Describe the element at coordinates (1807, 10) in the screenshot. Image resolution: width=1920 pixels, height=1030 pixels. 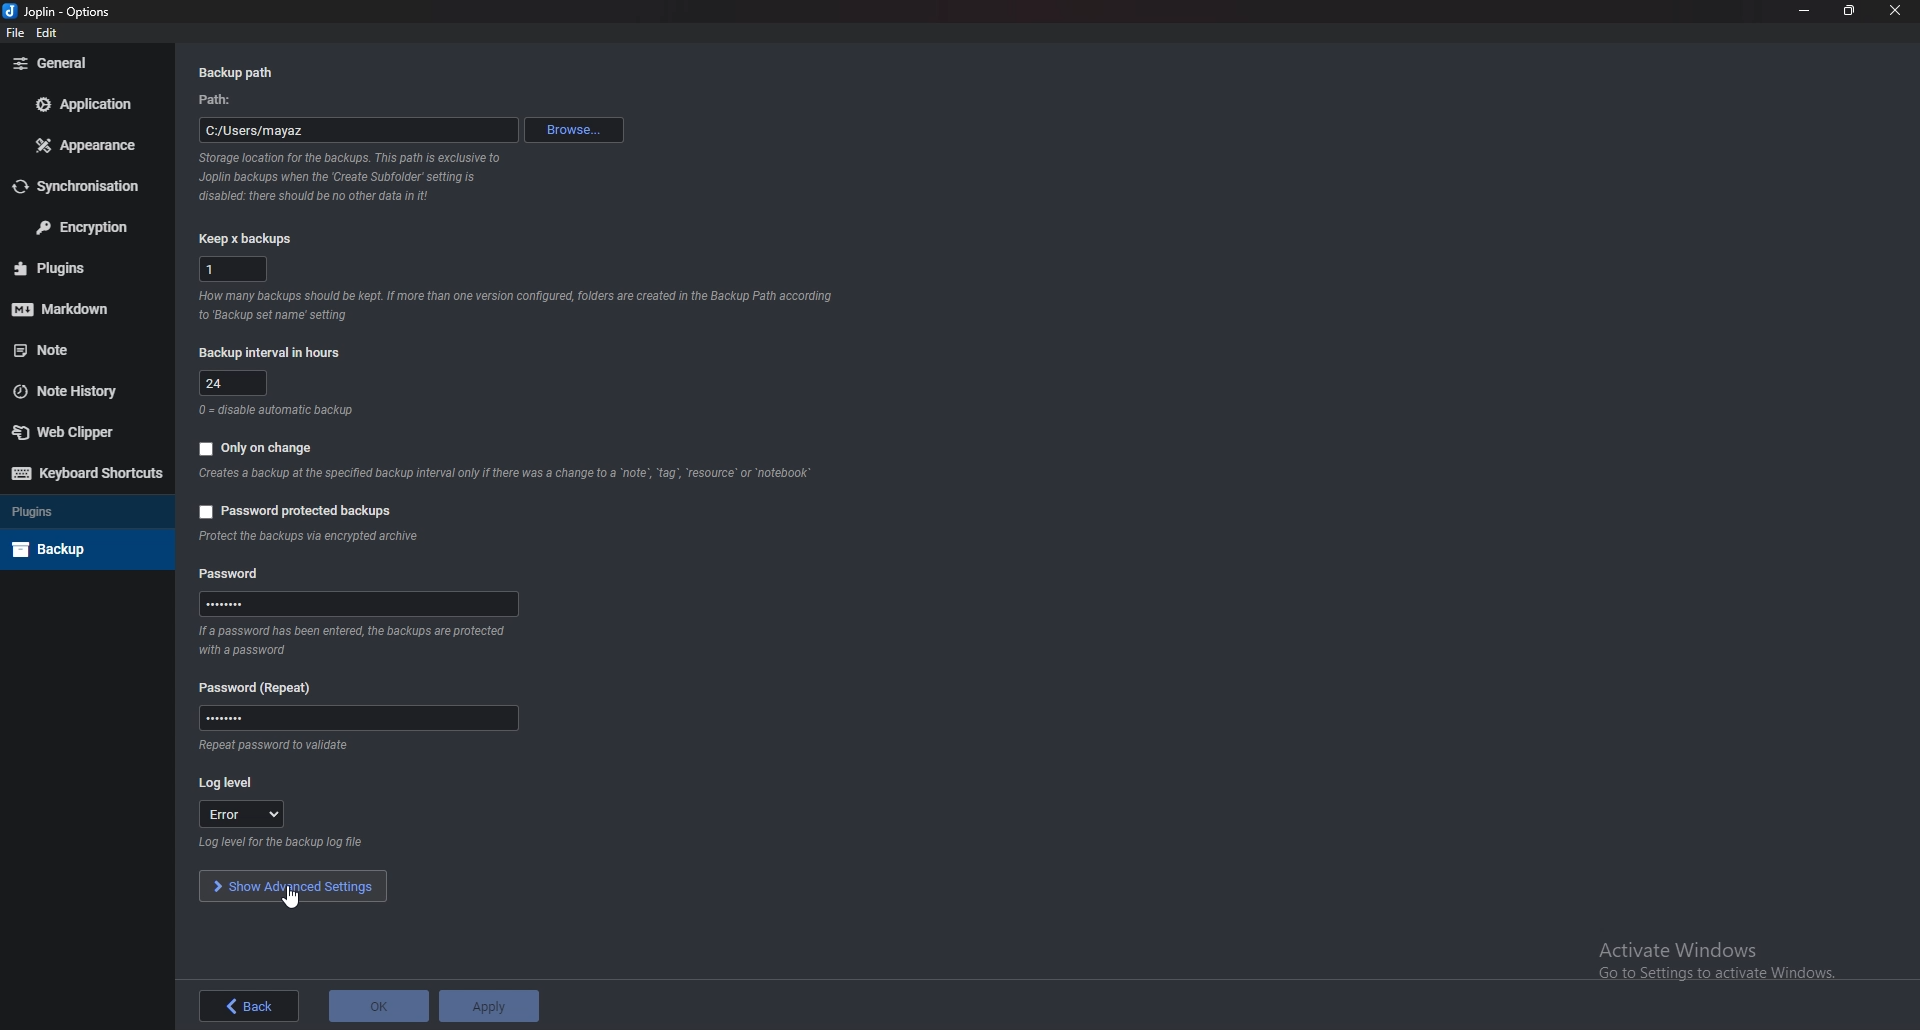
I see `Minimize` at that location.